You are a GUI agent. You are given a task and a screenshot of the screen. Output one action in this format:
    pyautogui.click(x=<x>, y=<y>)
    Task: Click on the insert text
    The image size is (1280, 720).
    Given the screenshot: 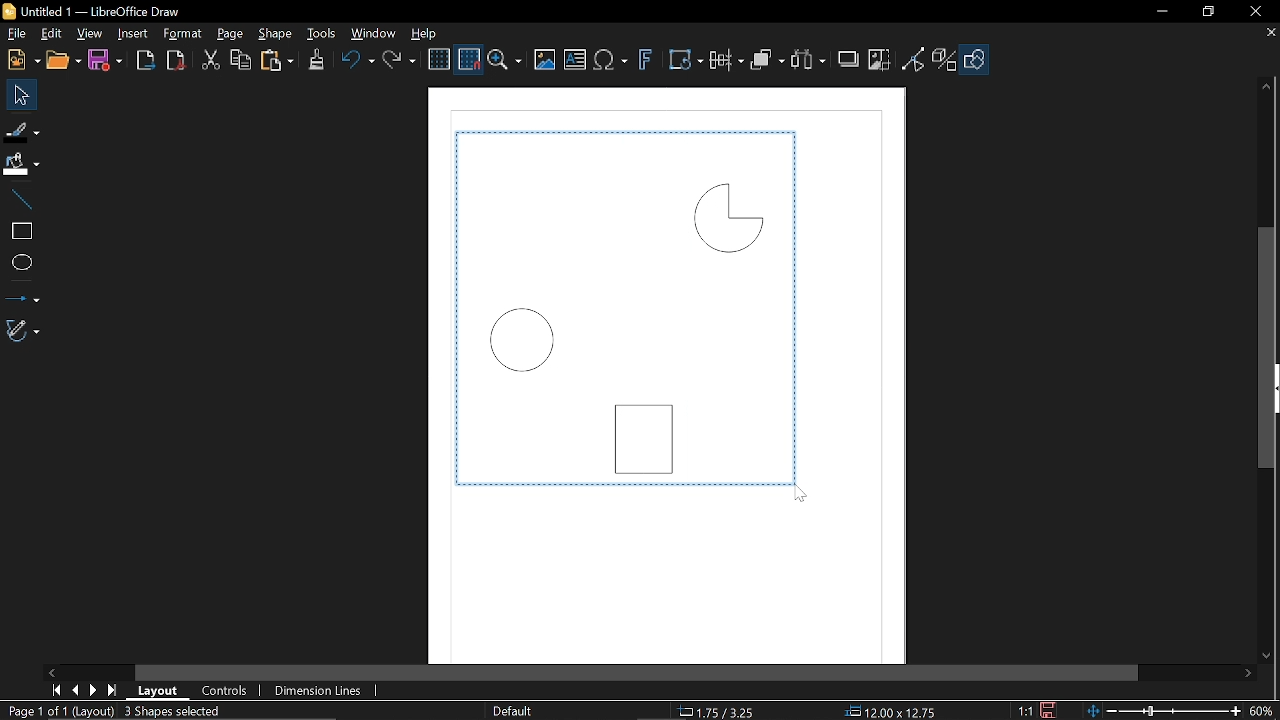 What is the action you would take?
    pyautogui.click(x=575, y=59)
    